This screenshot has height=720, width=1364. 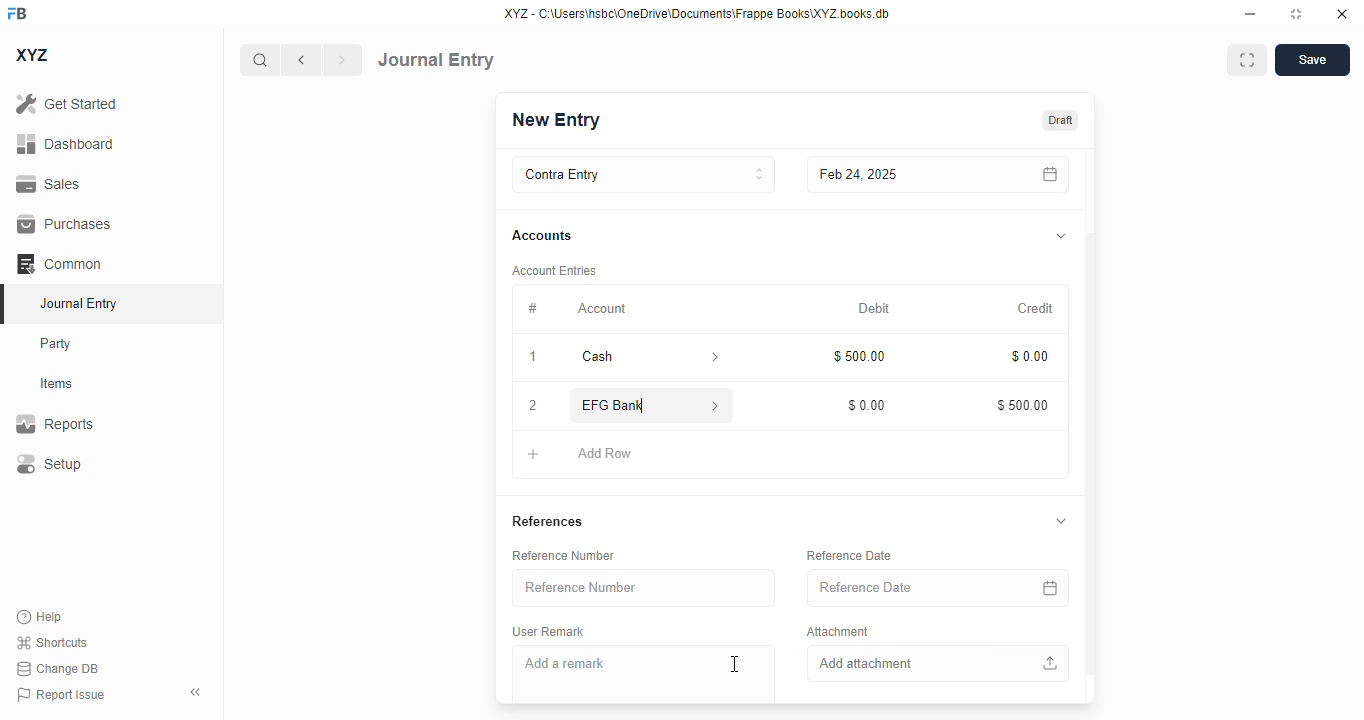 What do you see at coordinates (602, 309) in the screenshot?
I see `account` at bounding box center [602, 309].